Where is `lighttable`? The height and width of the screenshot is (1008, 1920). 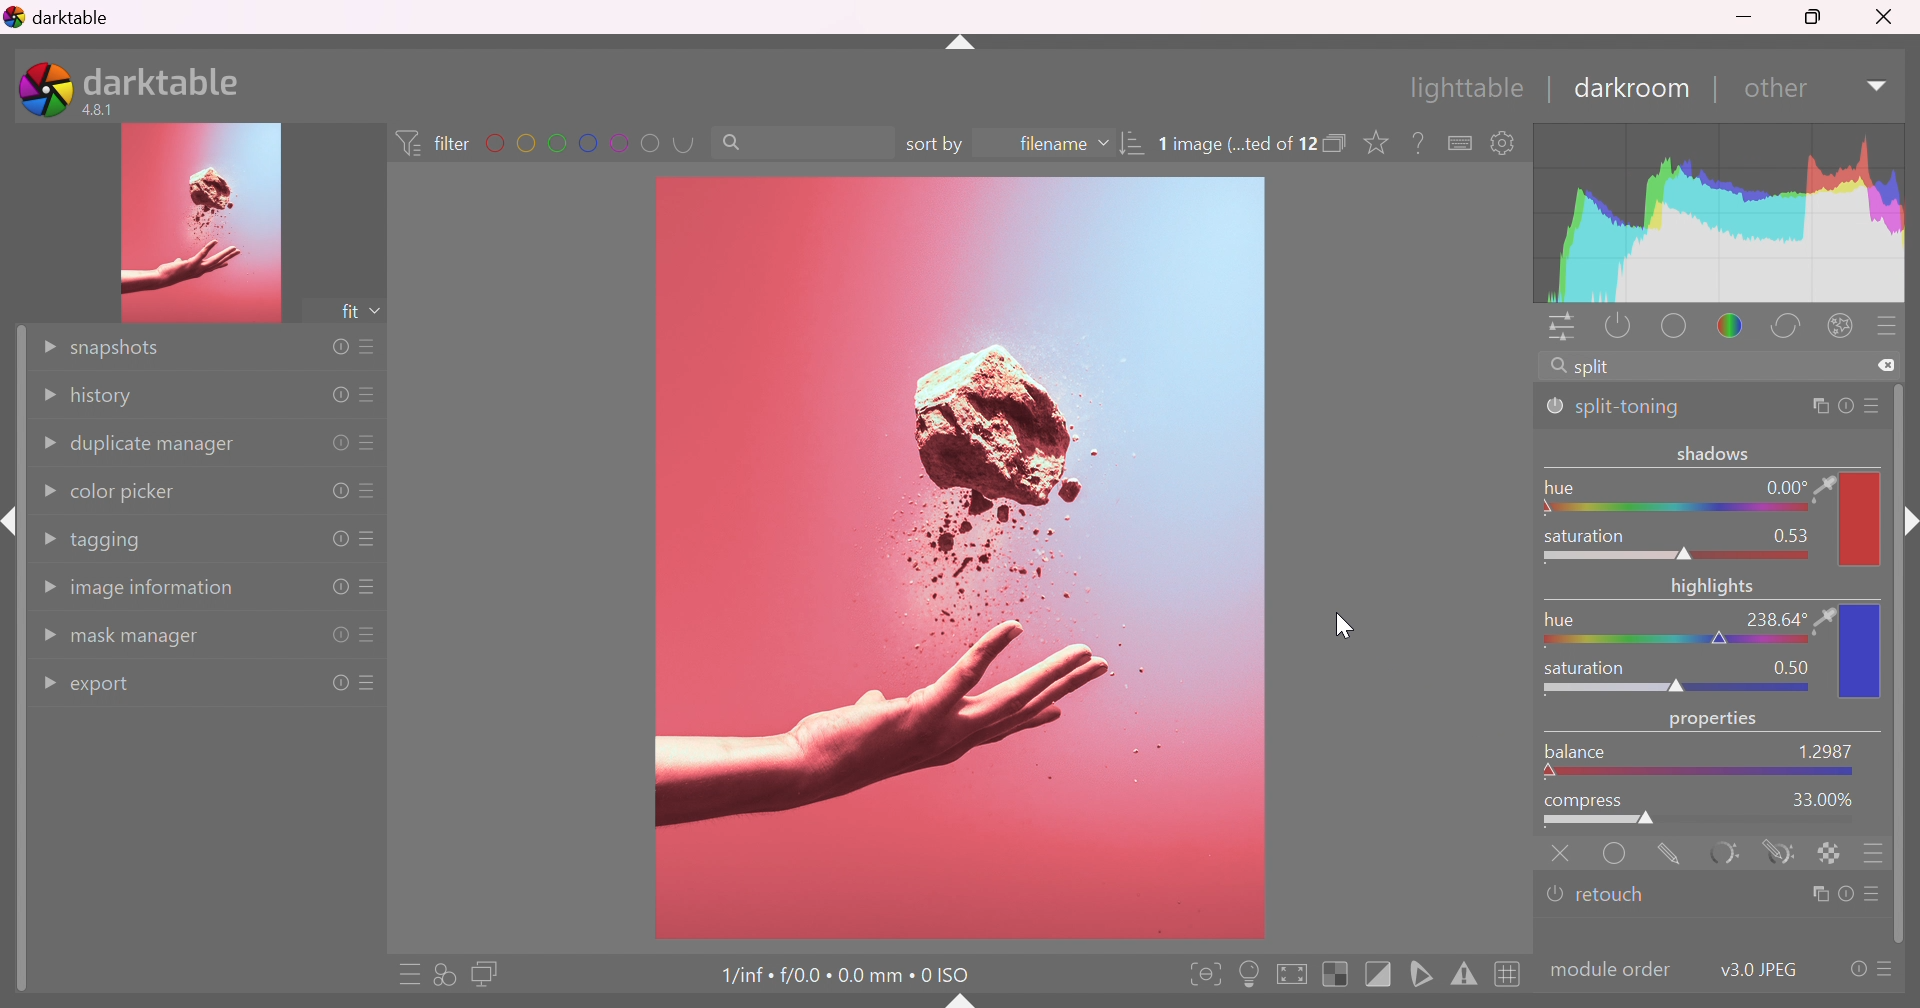 lighttable is located at coordinates (1462, 89).